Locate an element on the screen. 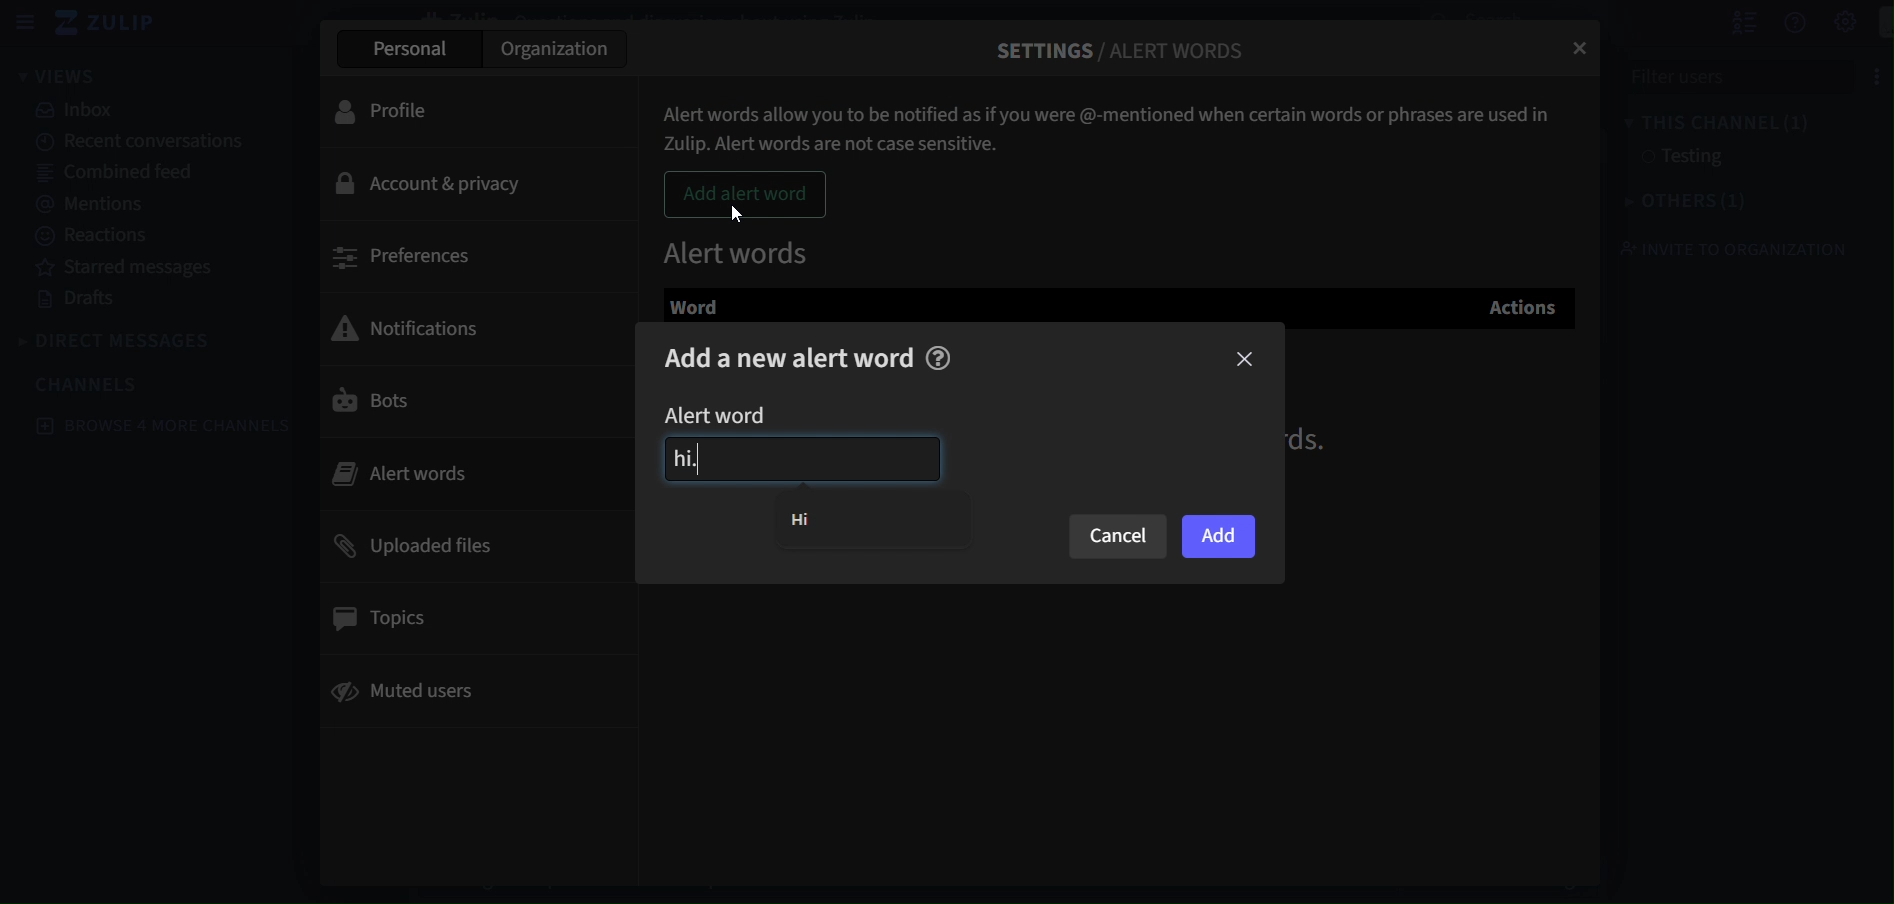 This screenshot has width=1894, height=904. personal is located at coordinates (406, 47).